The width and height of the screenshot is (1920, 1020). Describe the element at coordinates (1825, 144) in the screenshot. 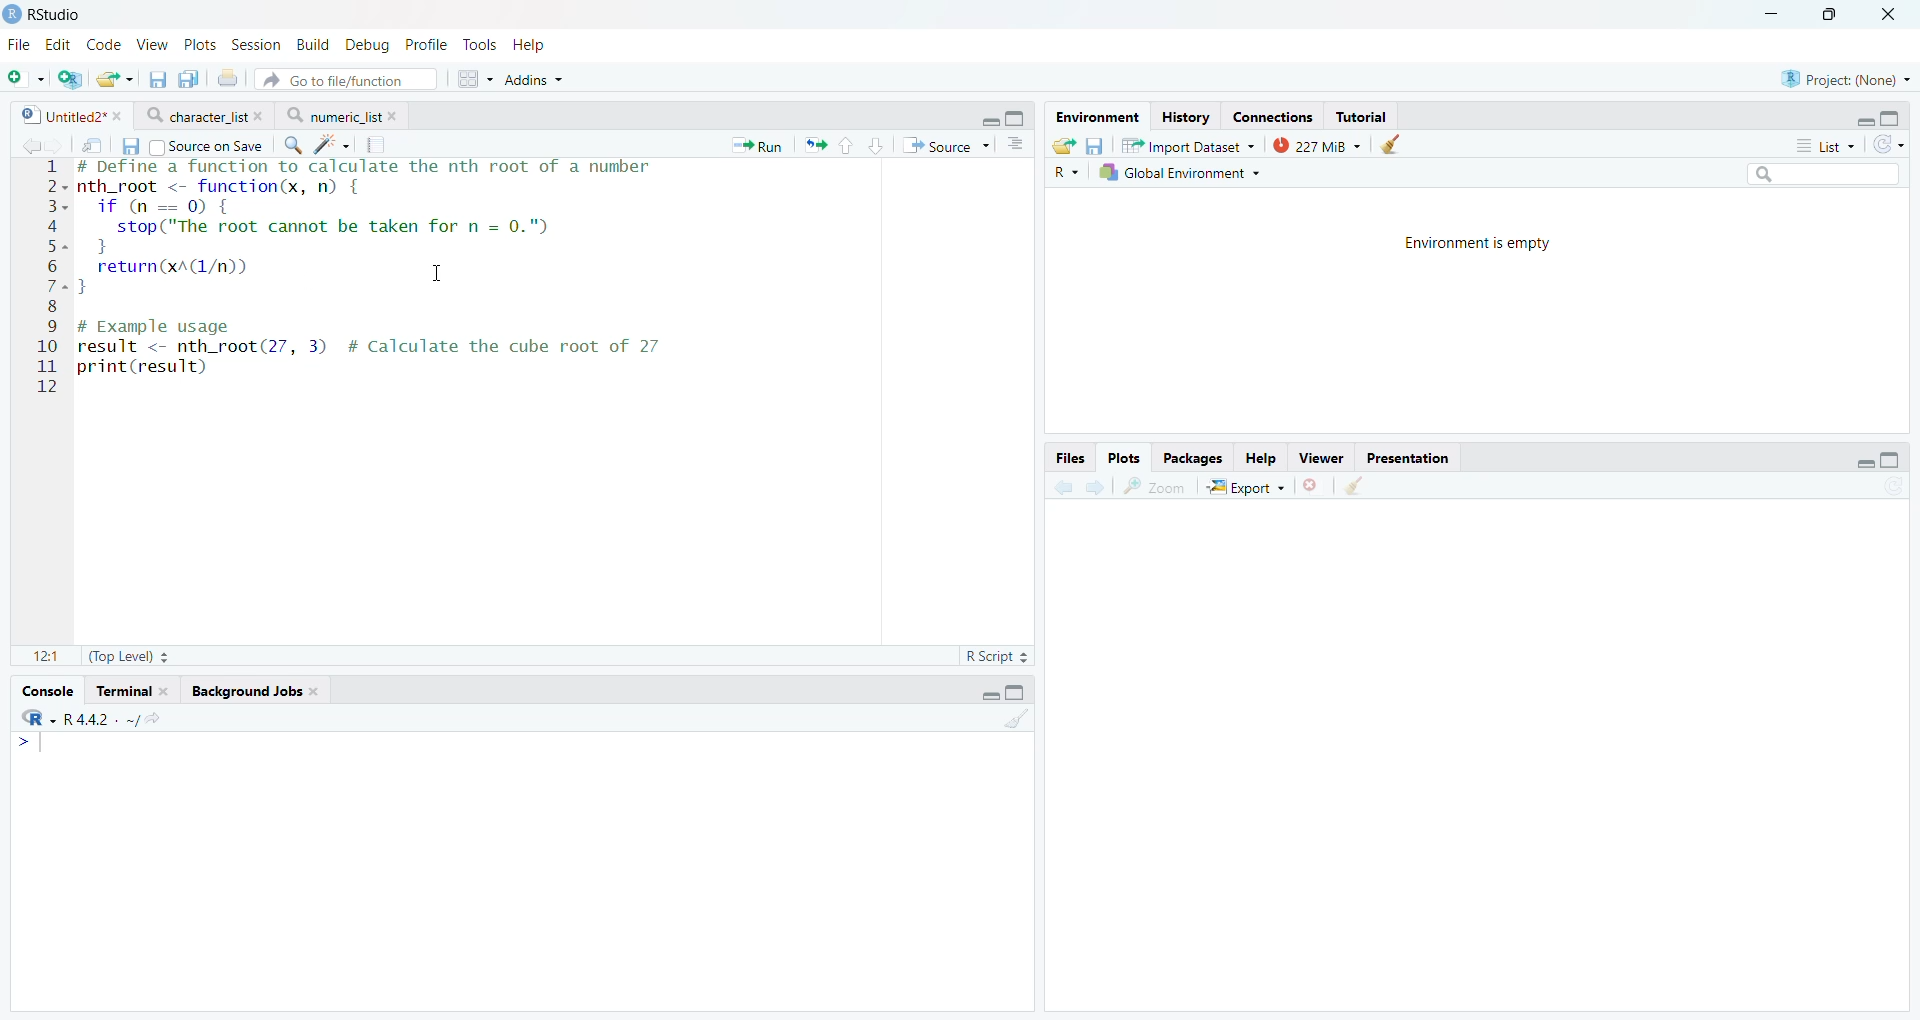

I see `List` at that location.